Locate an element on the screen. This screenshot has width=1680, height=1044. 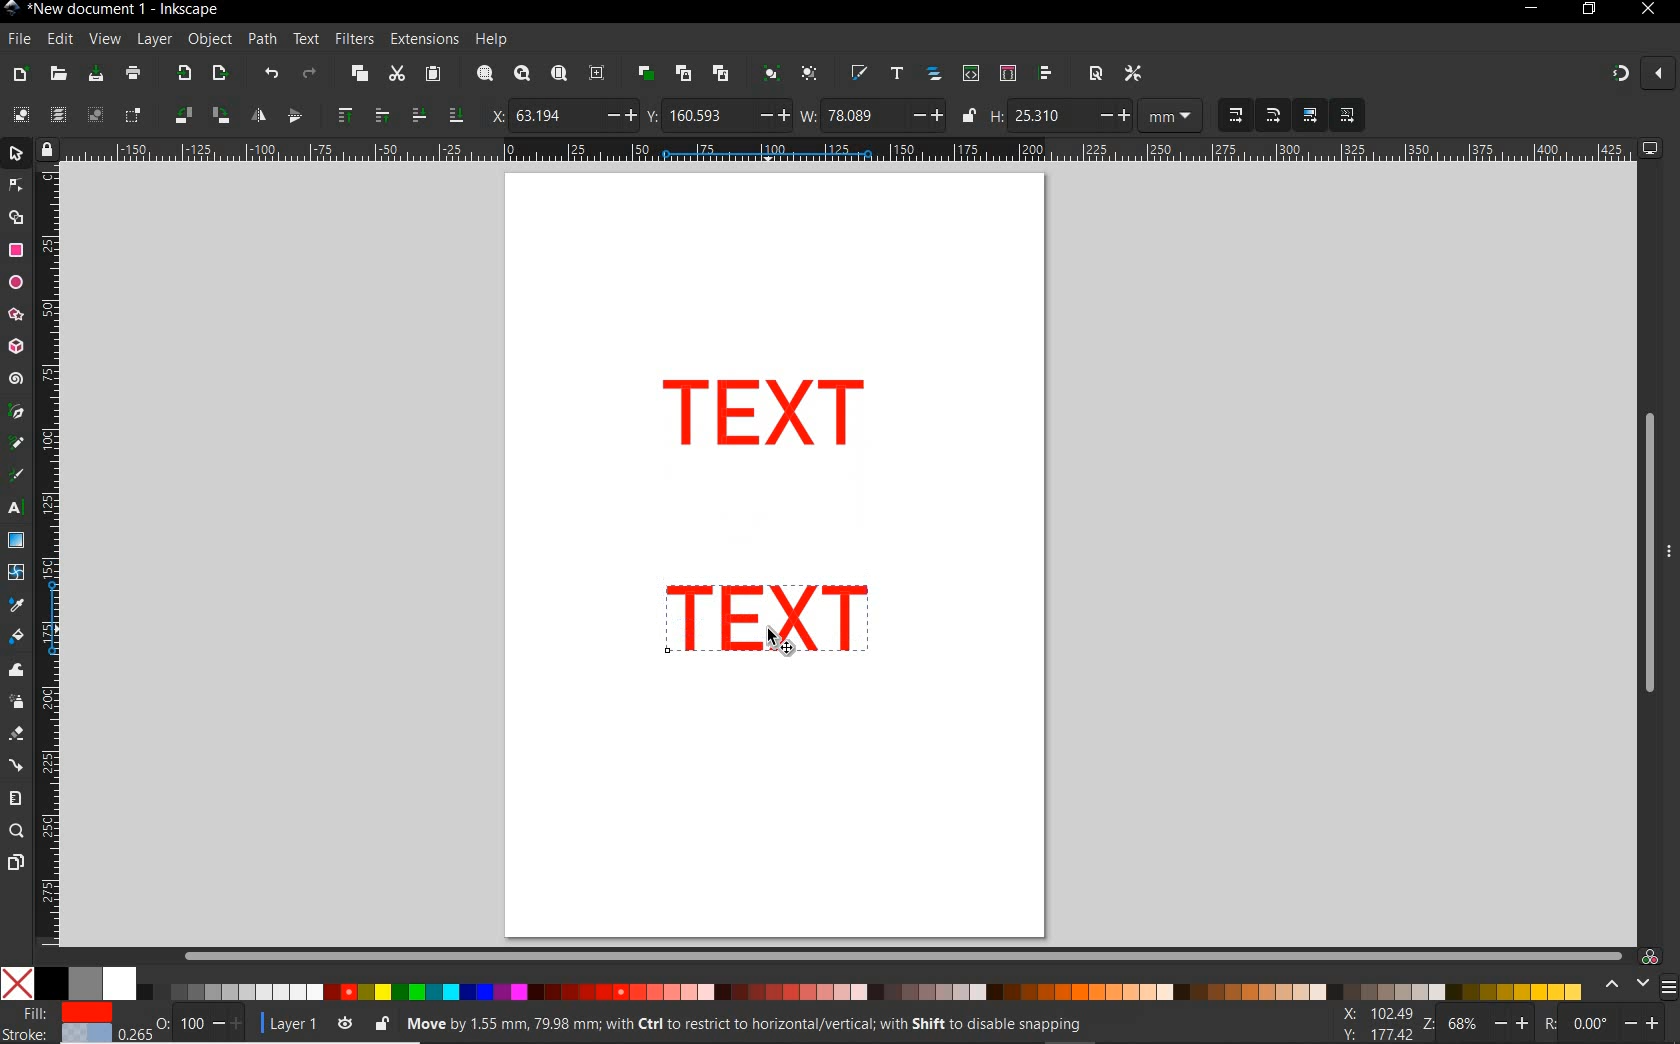
zoom page is located at coordinates (558, 73).